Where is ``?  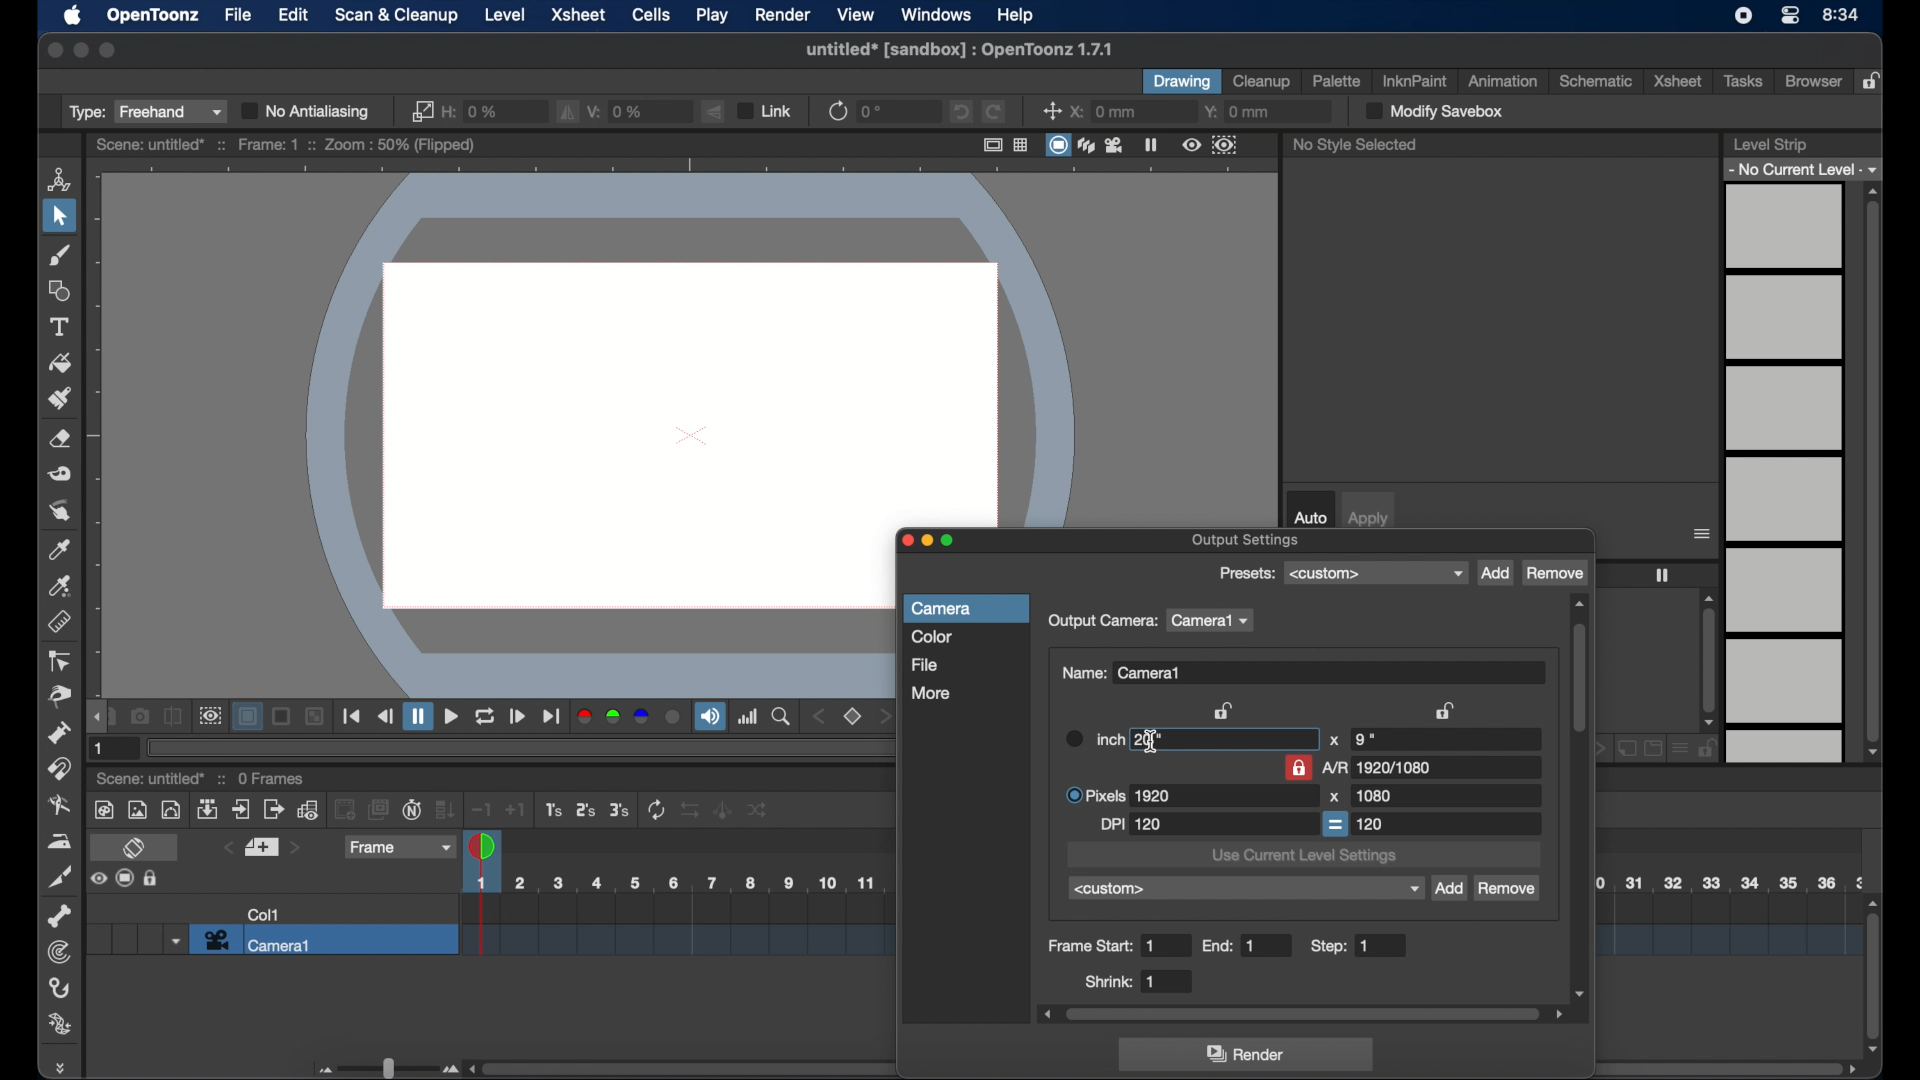
 is located at coordinates (99, 878).